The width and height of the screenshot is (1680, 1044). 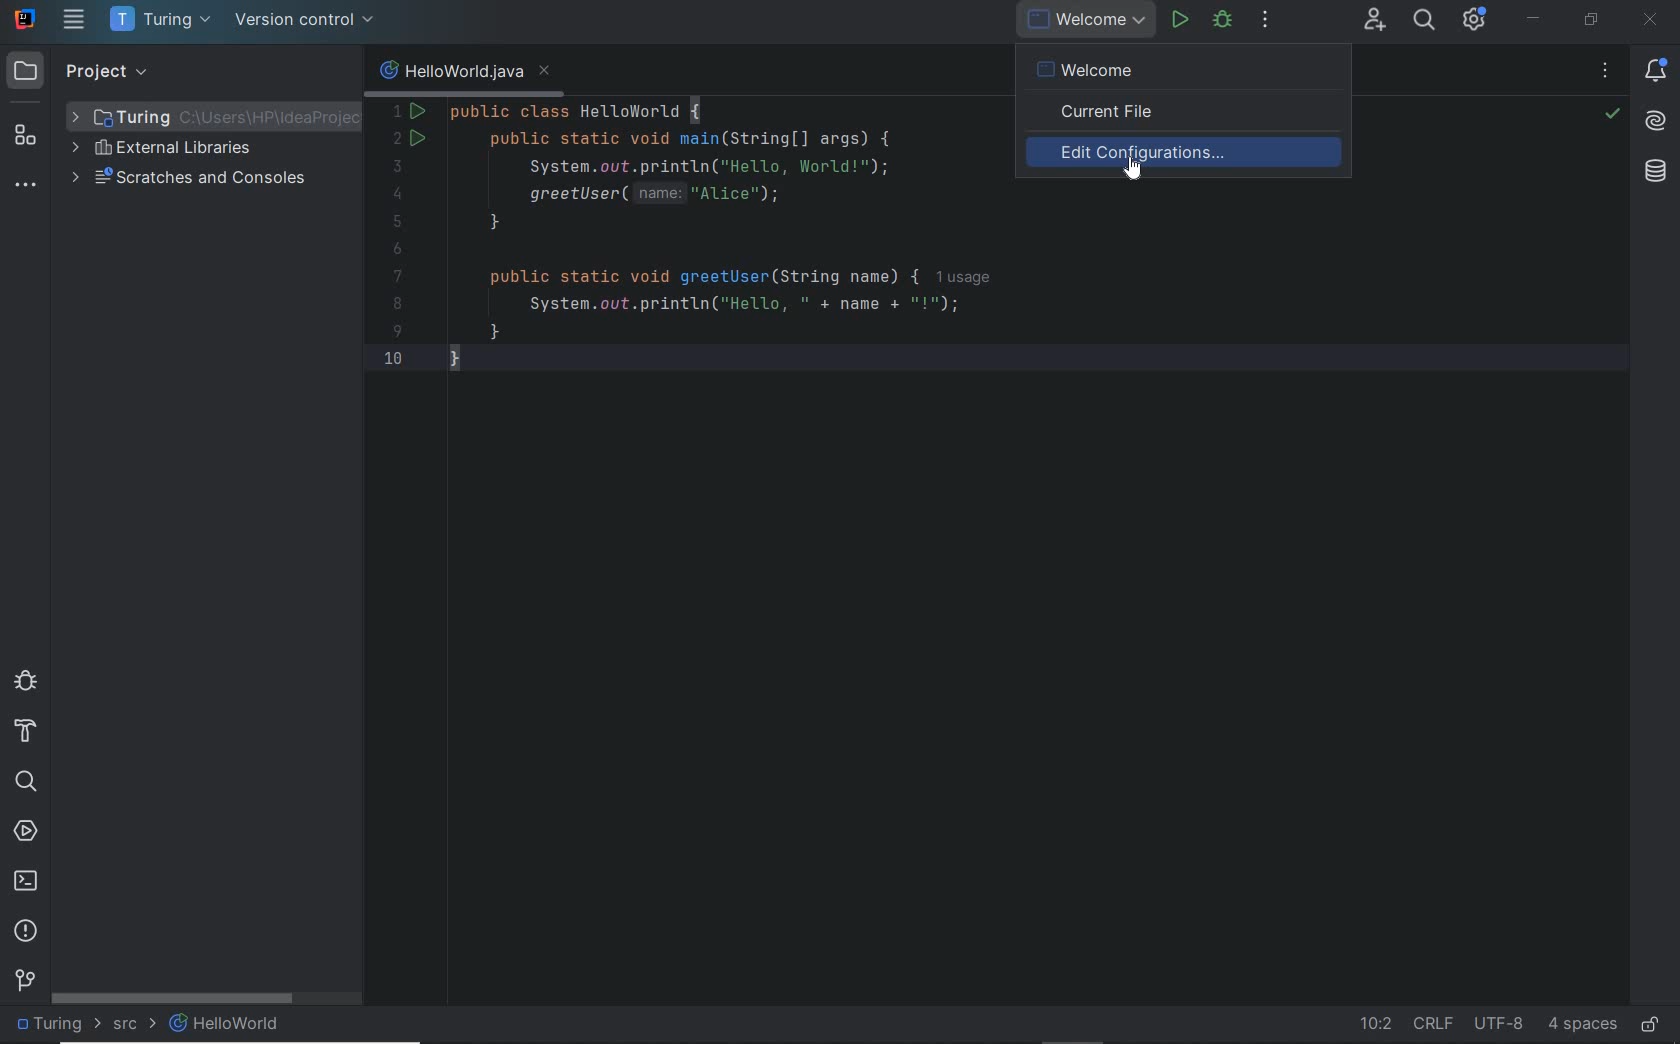 What do you see at coordinates (1179, 19) in the screenshot?
I see `run` at bounding box center [1179, 19].